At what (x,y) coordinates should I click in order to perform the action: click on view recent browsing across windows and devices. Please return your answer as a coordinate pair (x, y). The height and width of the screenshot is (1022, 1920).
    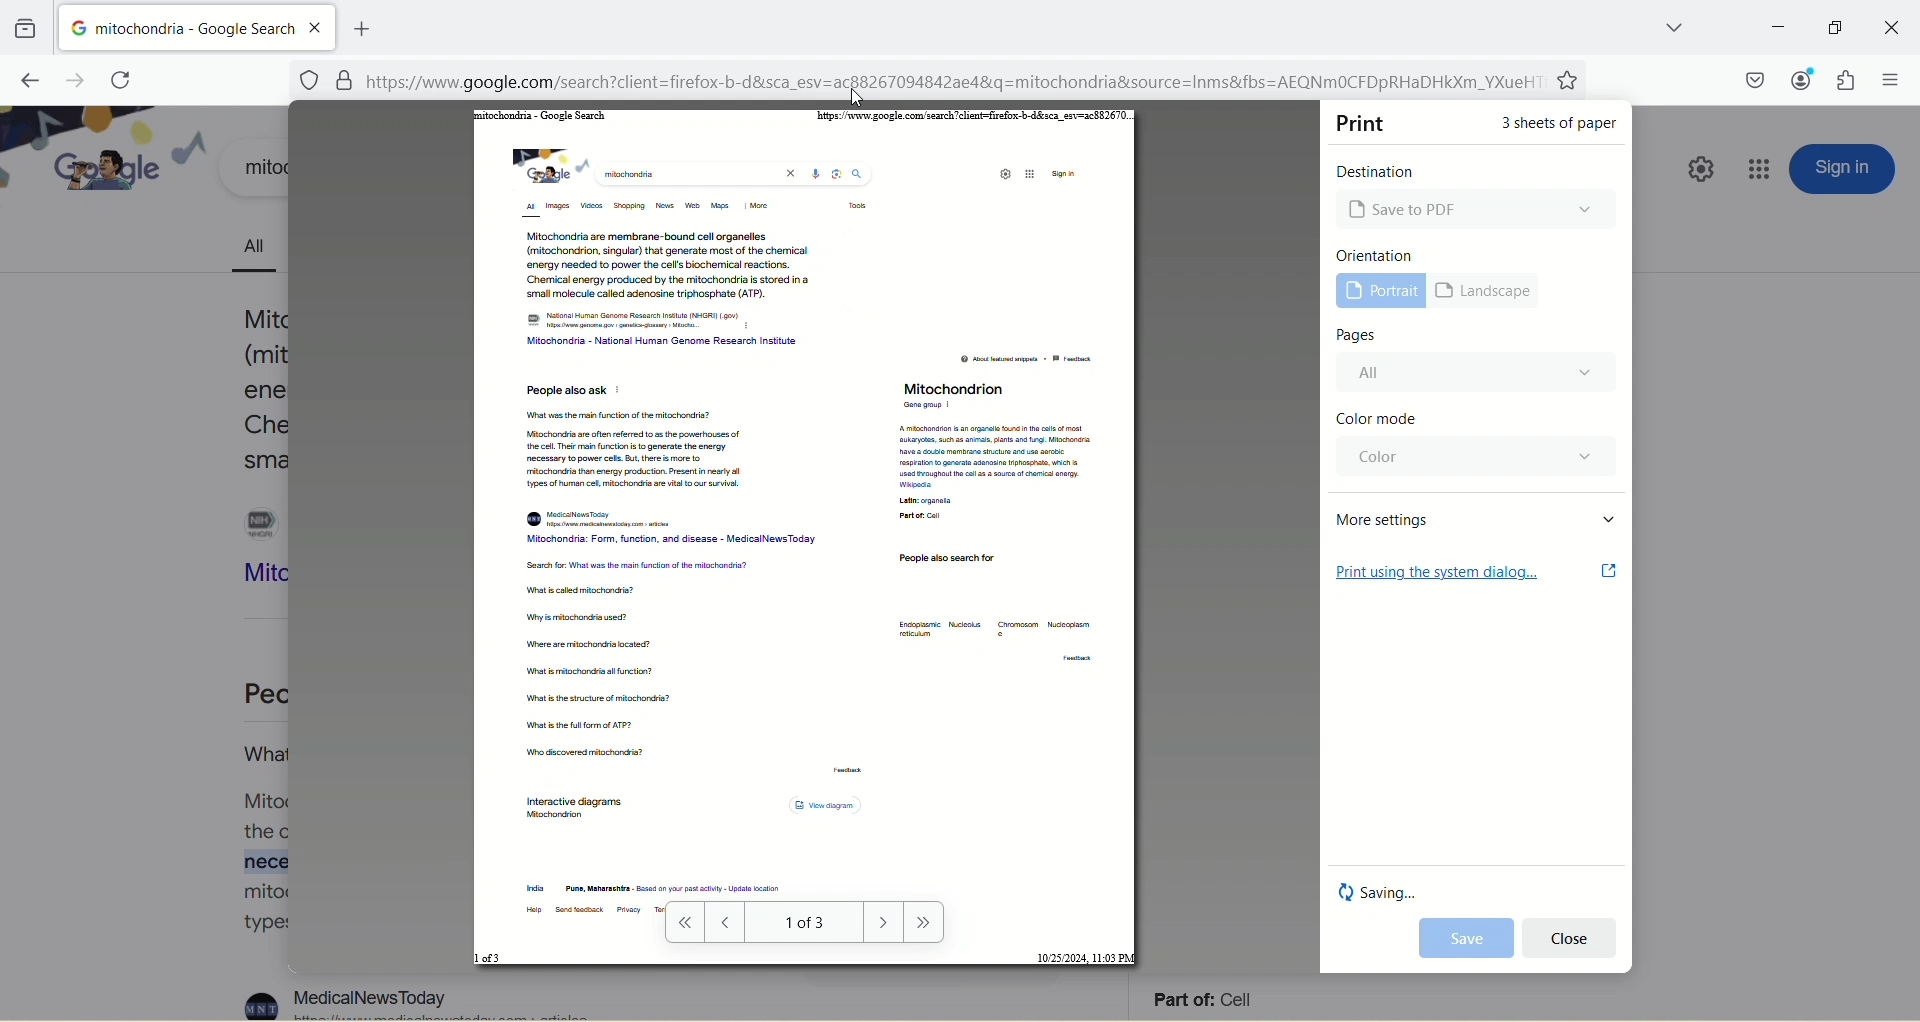
    Looking at the image, I should click on (26, 28).